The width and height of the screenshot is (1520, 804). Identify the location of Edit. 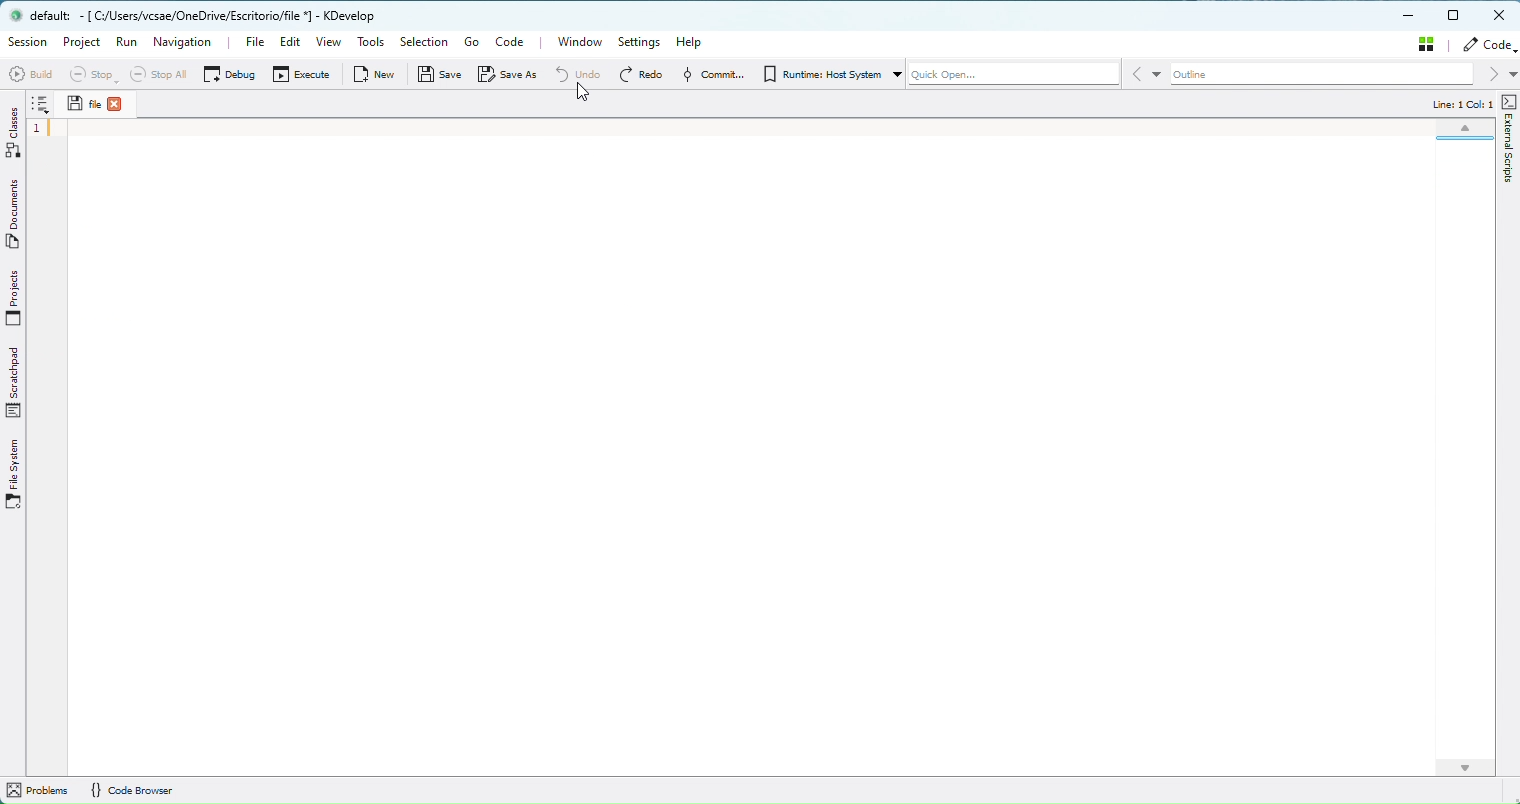
(288, 44).